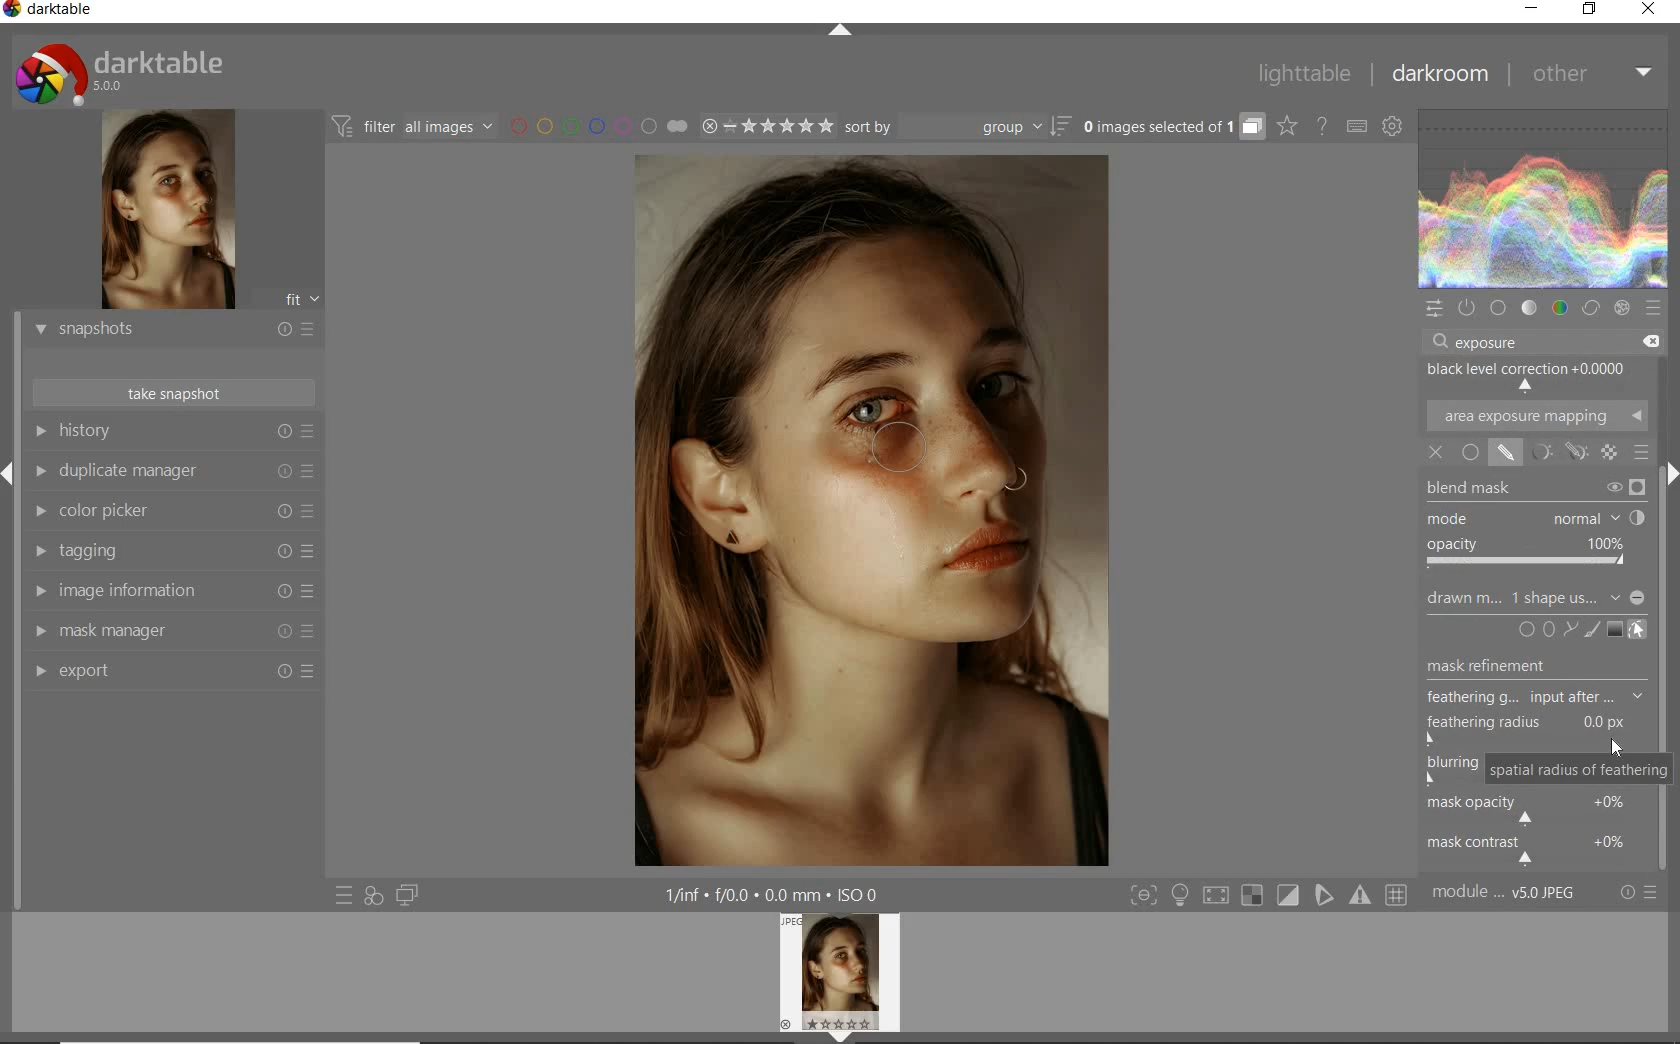 This screenshot has height=1044, width=1680. What do you see at coordinates (1588, 75) in the screenshot?
I see `other` at bounding box center [1588, 75].